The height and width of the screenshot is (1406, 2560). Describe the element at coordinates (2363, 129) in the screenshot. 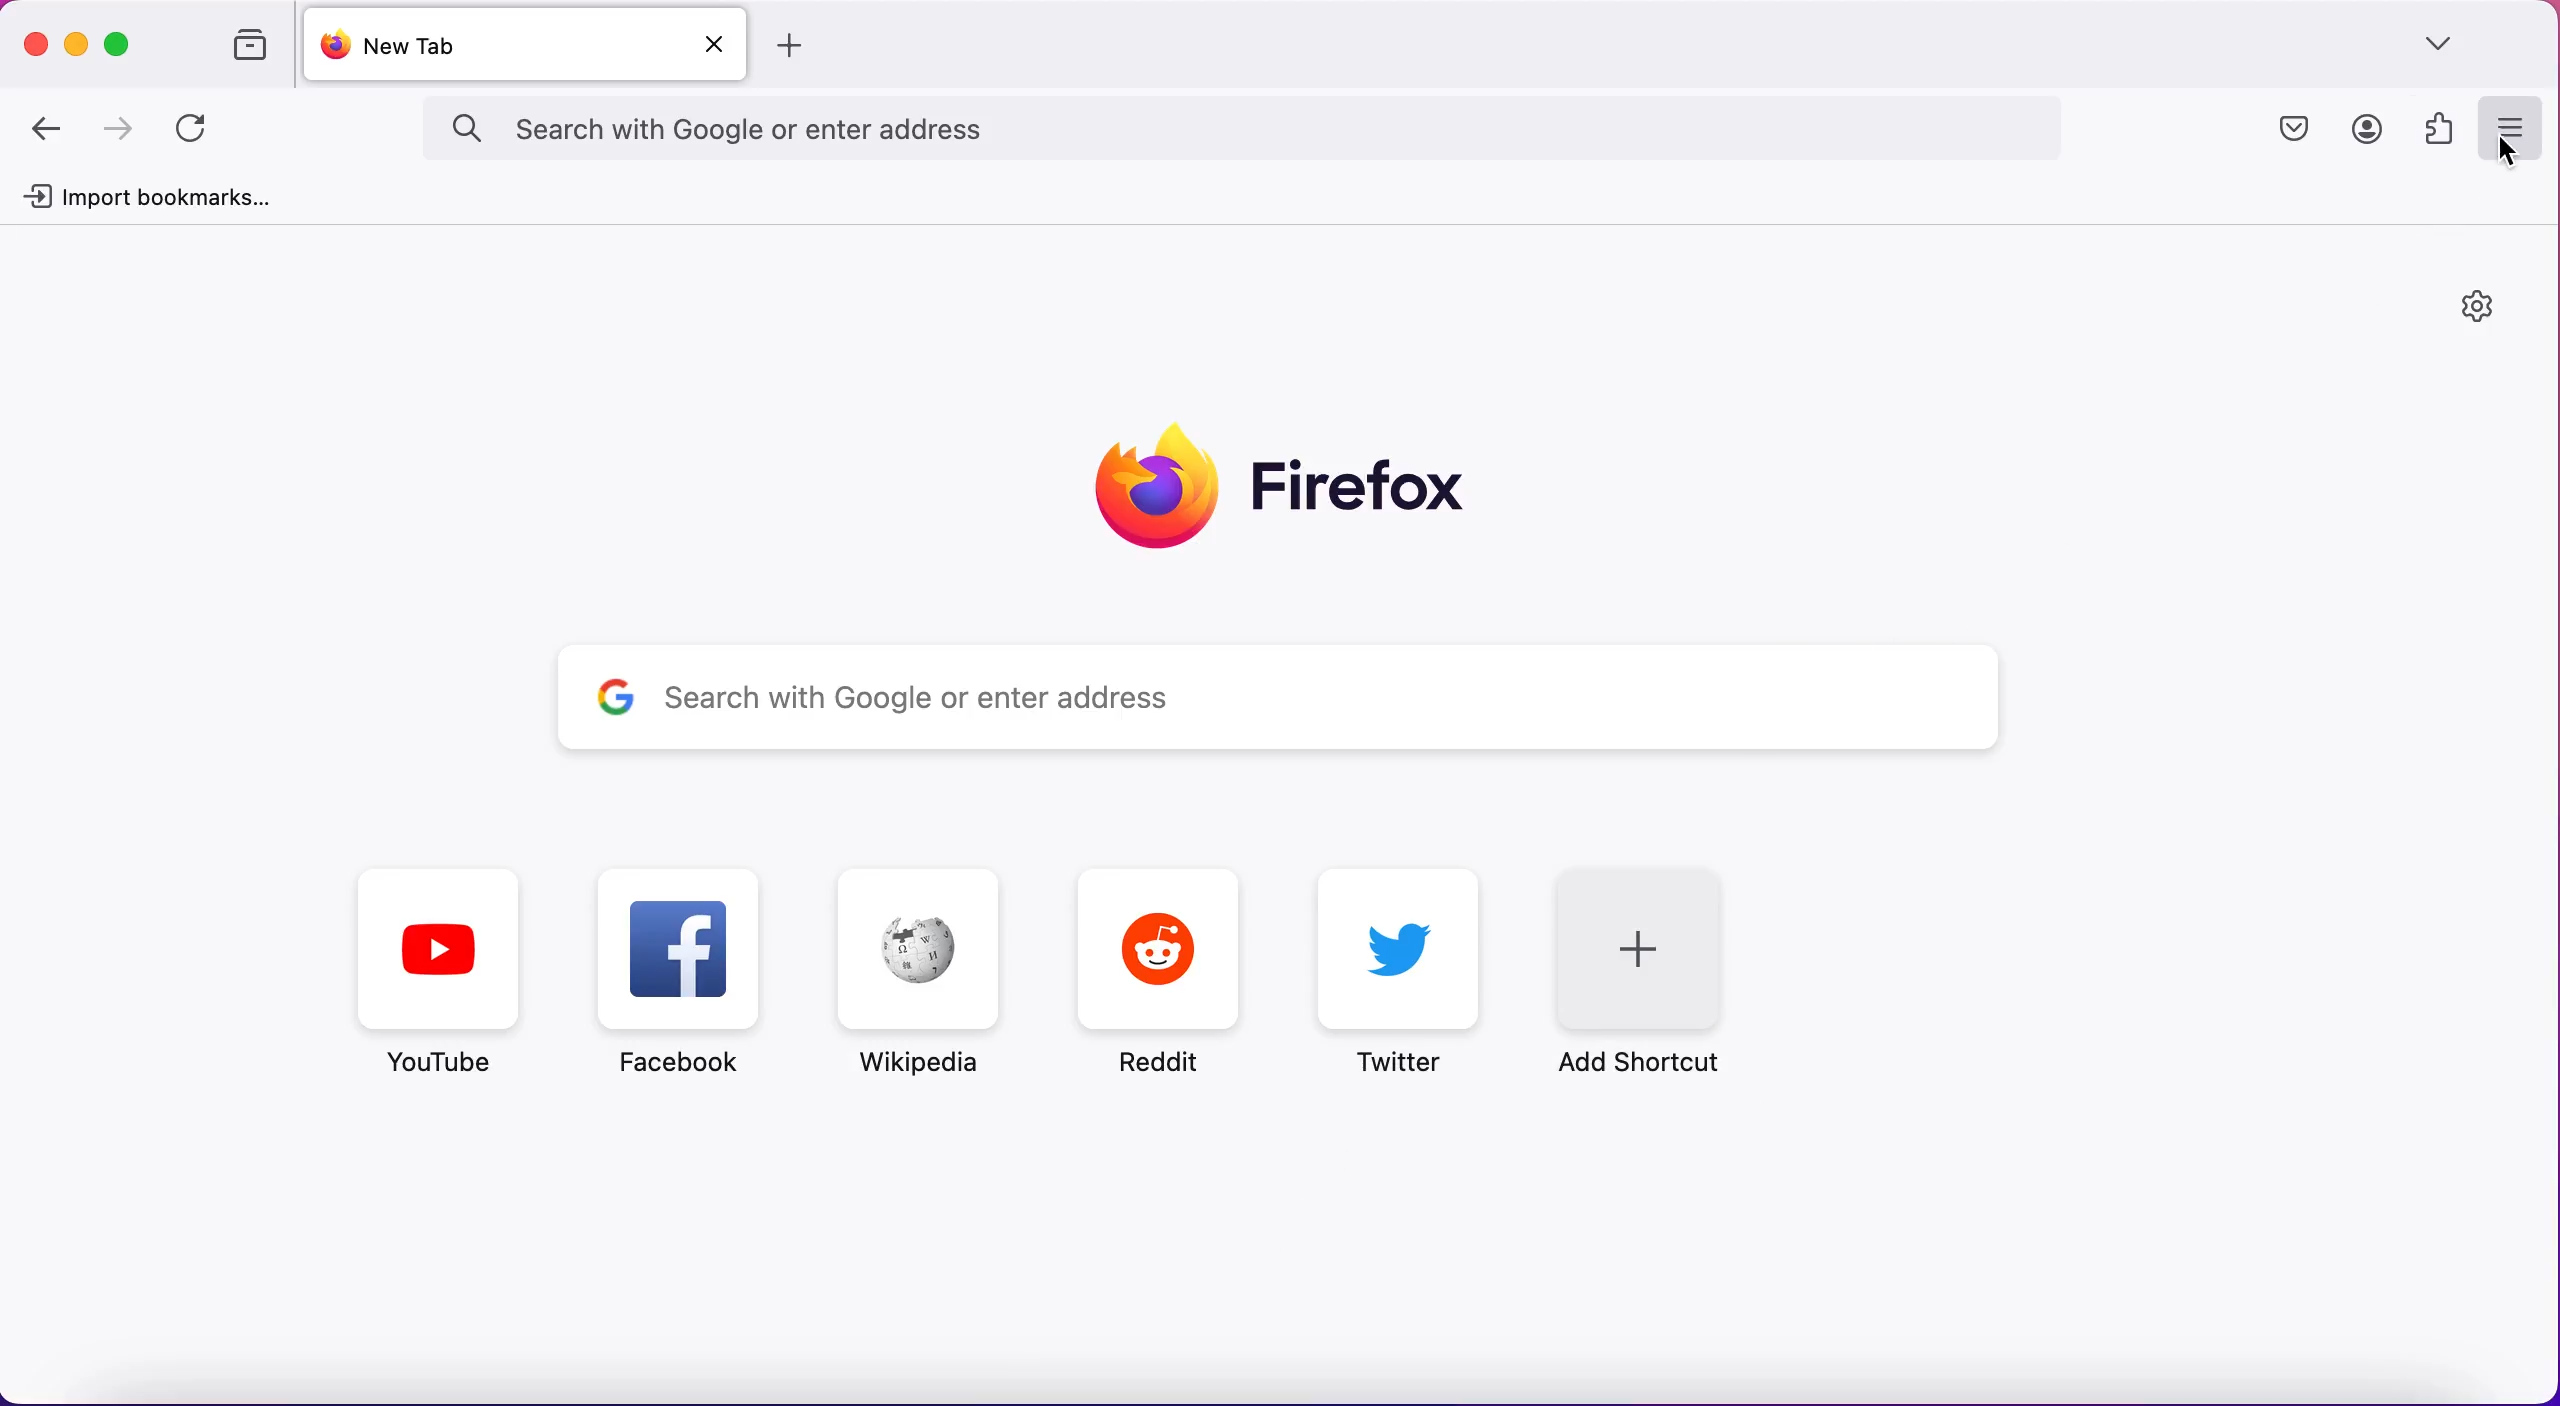

I see `account` at that location.